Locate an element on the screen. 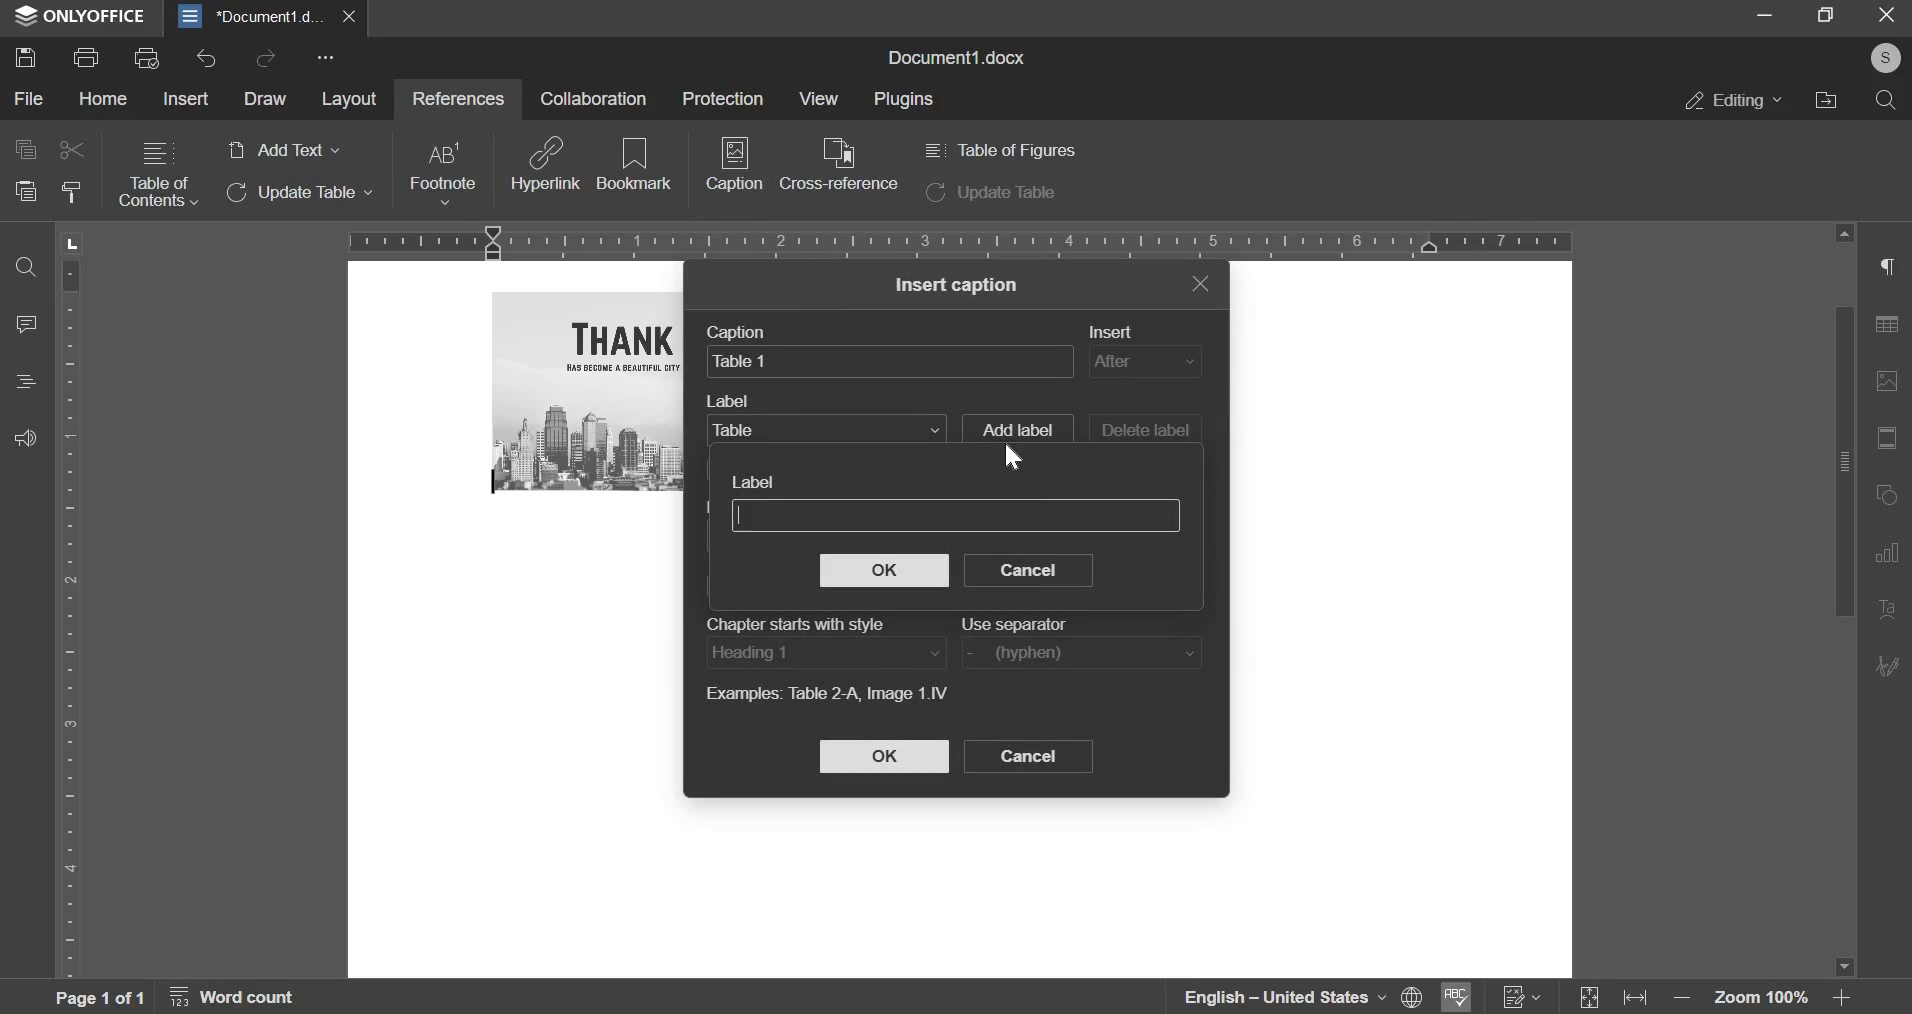 This screenshot has width=1912, height=1014. table of figures is located at coordinates (998, 150).